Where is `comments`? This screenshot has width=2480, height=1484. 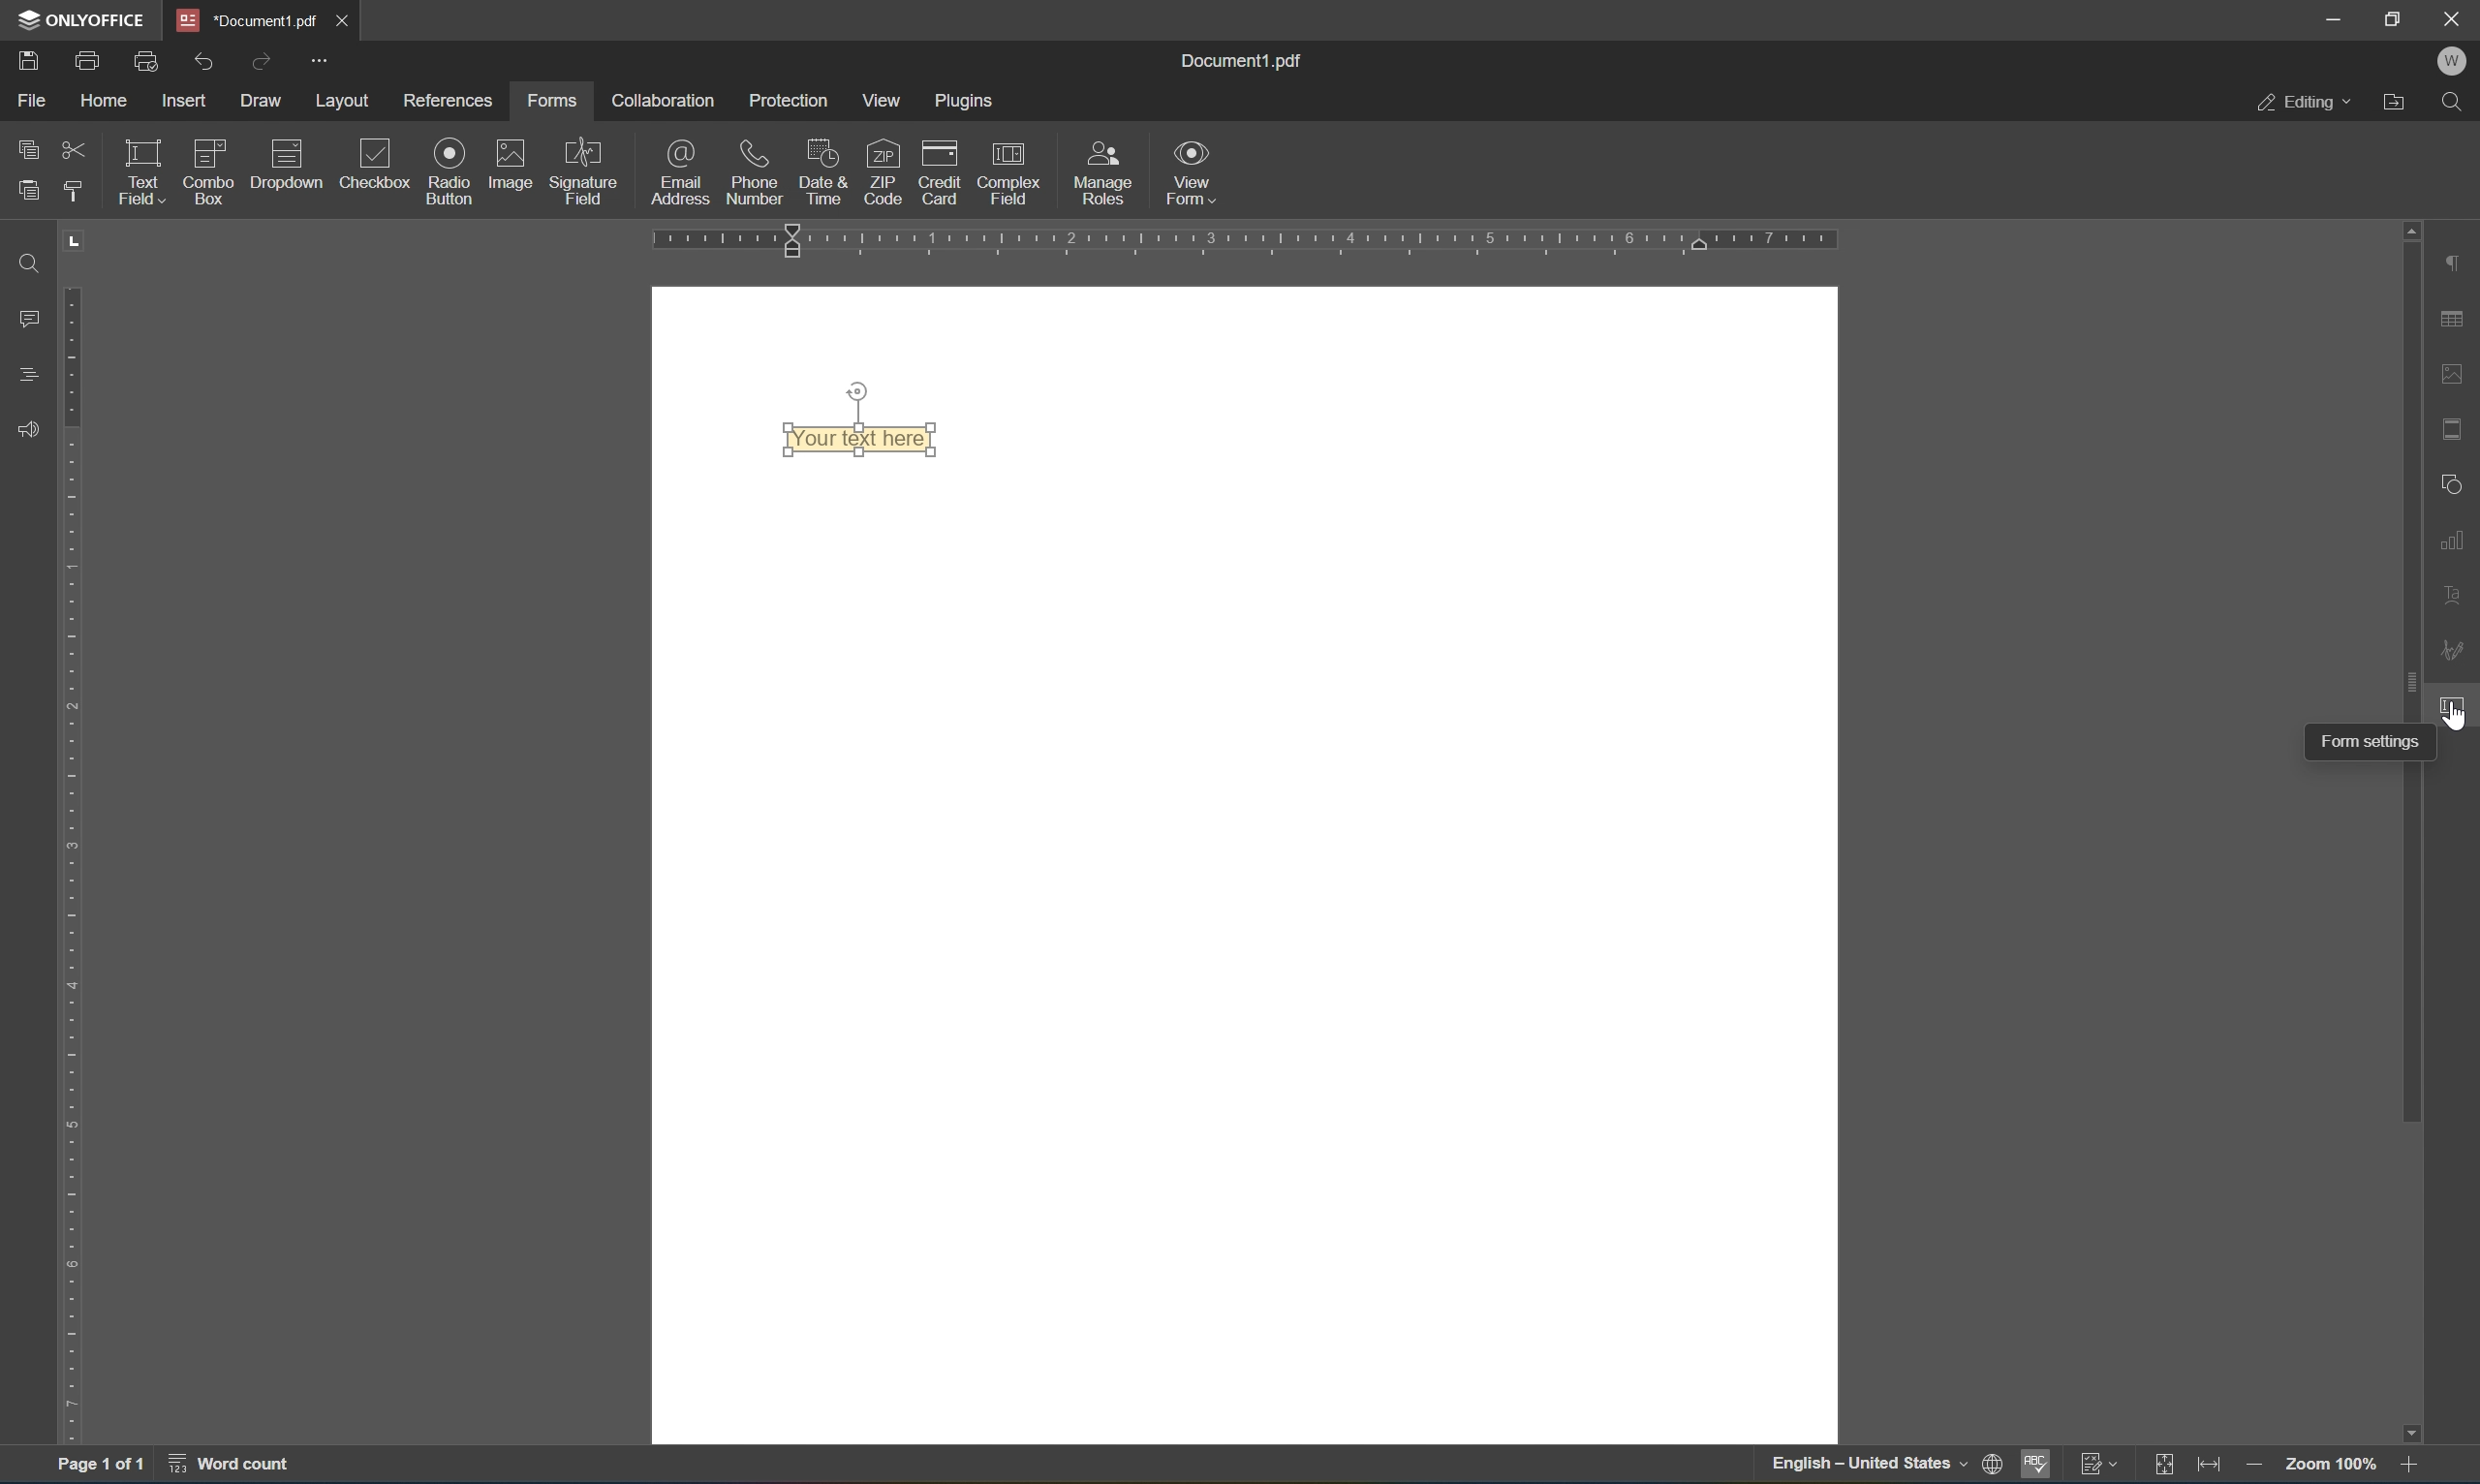 comments is located at coordinates (33, 317).